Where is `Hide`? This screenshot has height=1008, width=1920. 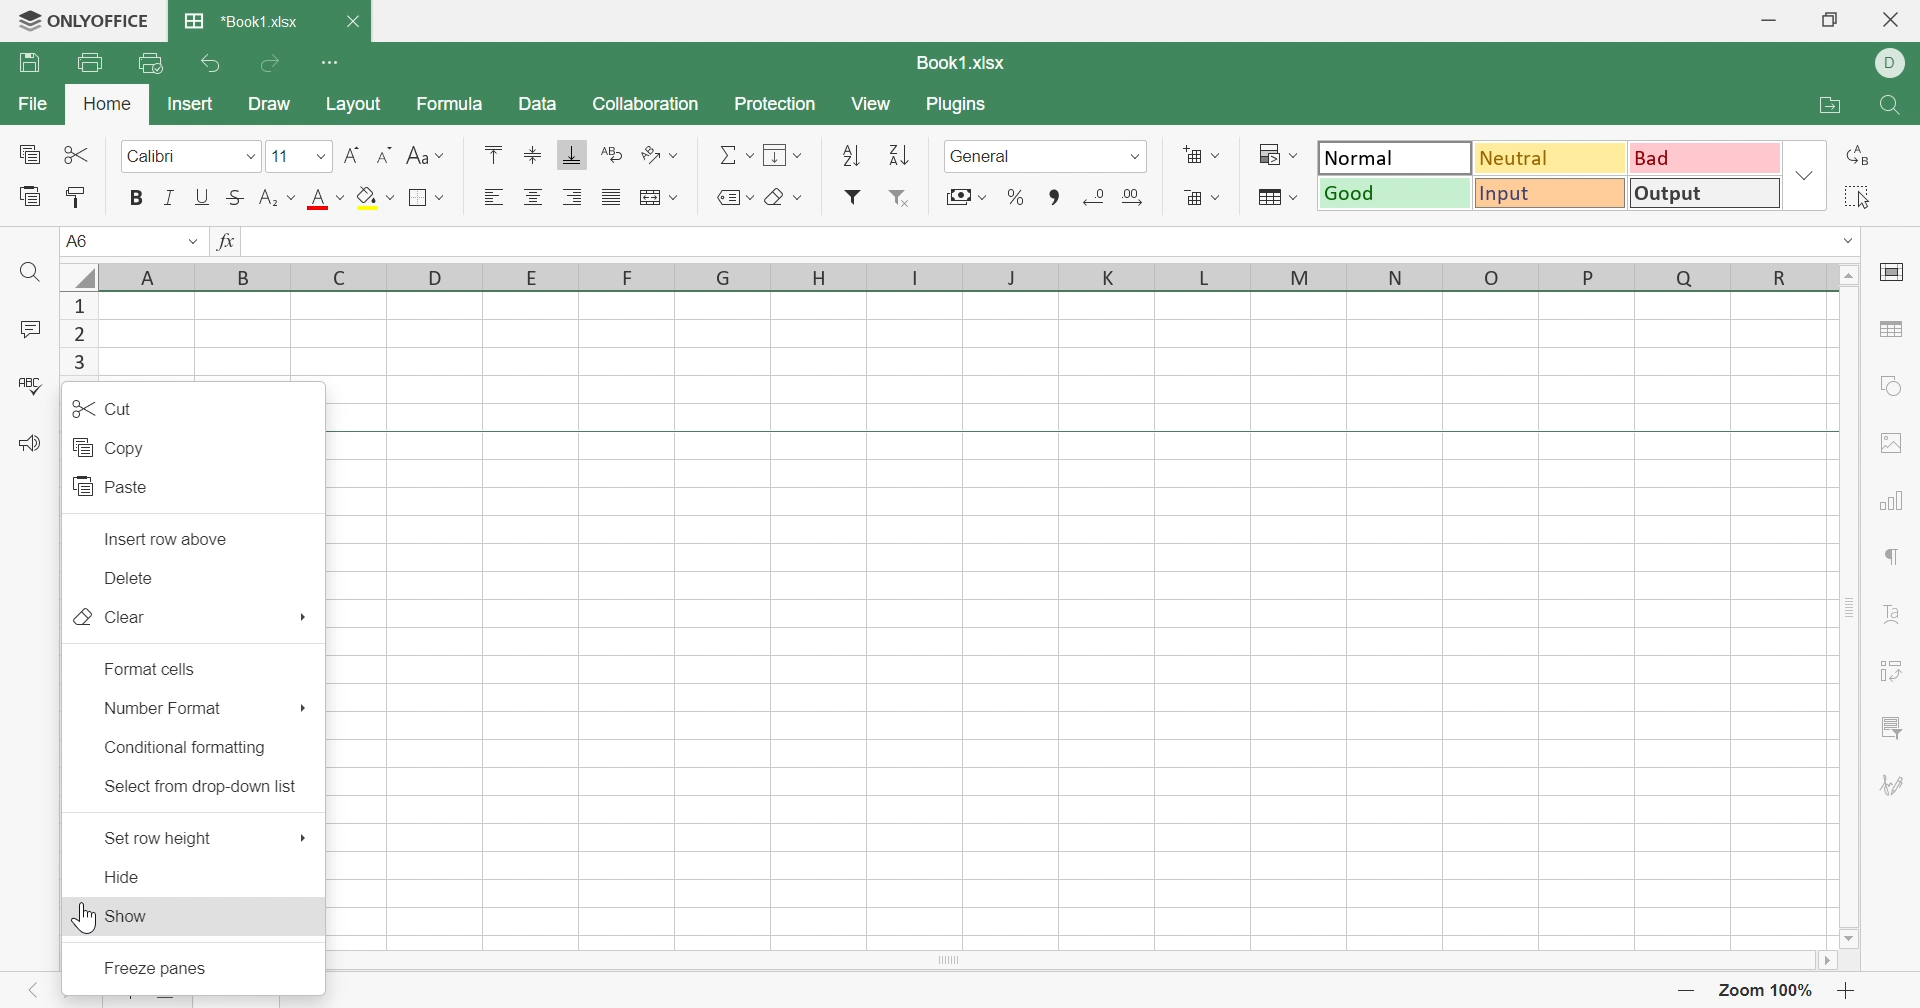 Hide is located at coordinates (125, 876).